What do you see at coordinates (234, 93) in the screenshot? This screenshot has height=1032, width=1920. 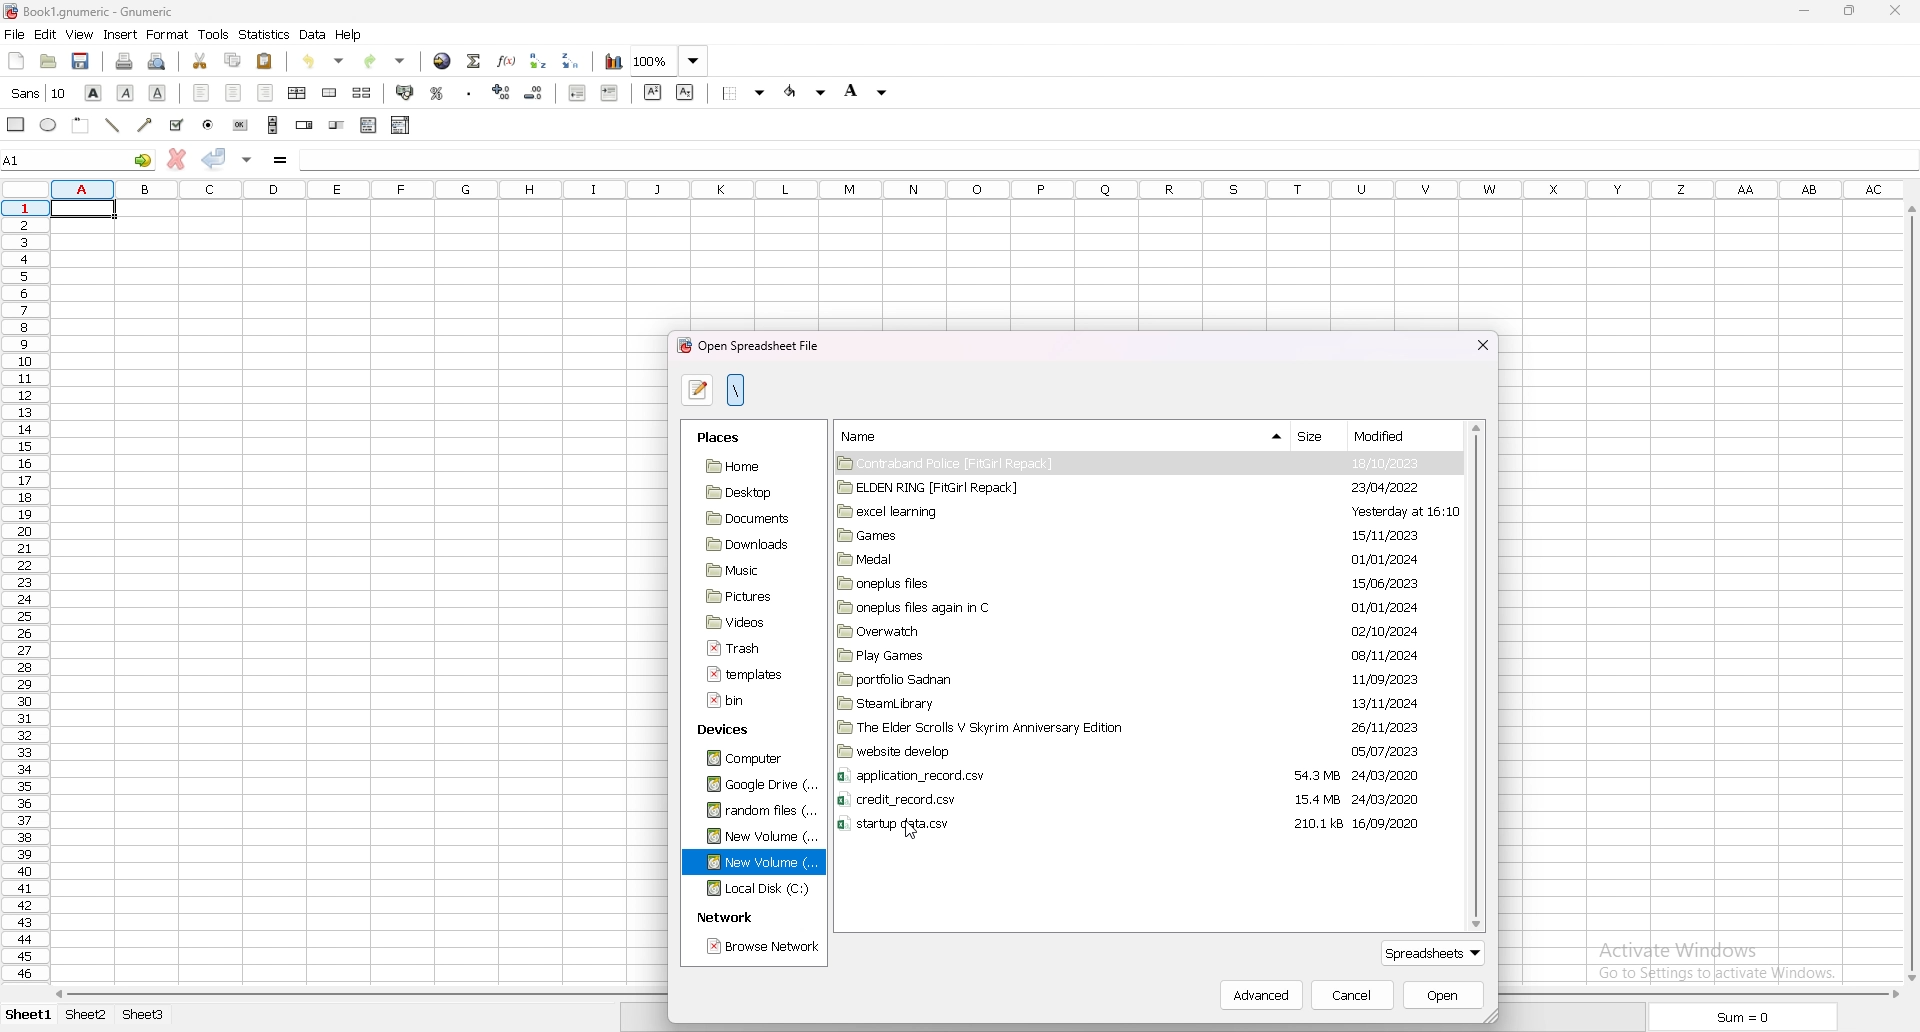 I see `centre` at bounding box center [234, 93].